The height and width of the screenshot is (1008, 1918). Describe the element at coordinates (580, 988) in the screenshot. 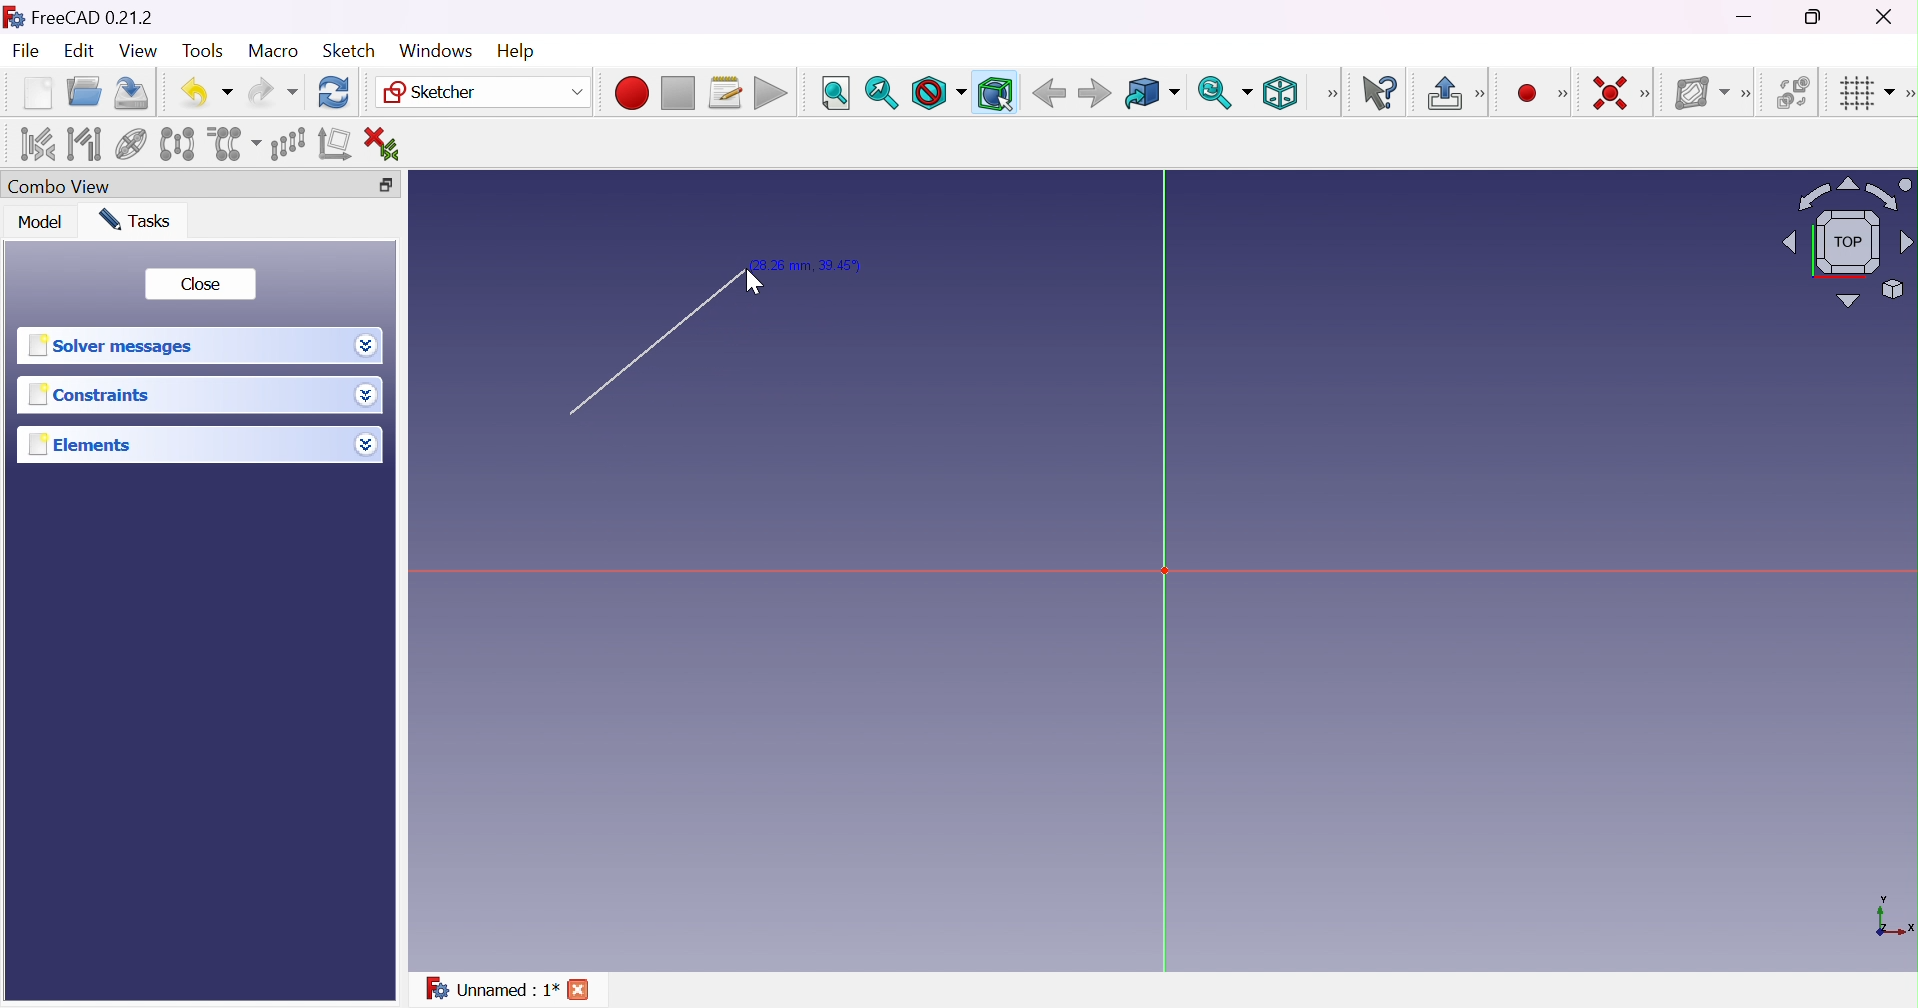

I see `Close` at that location.